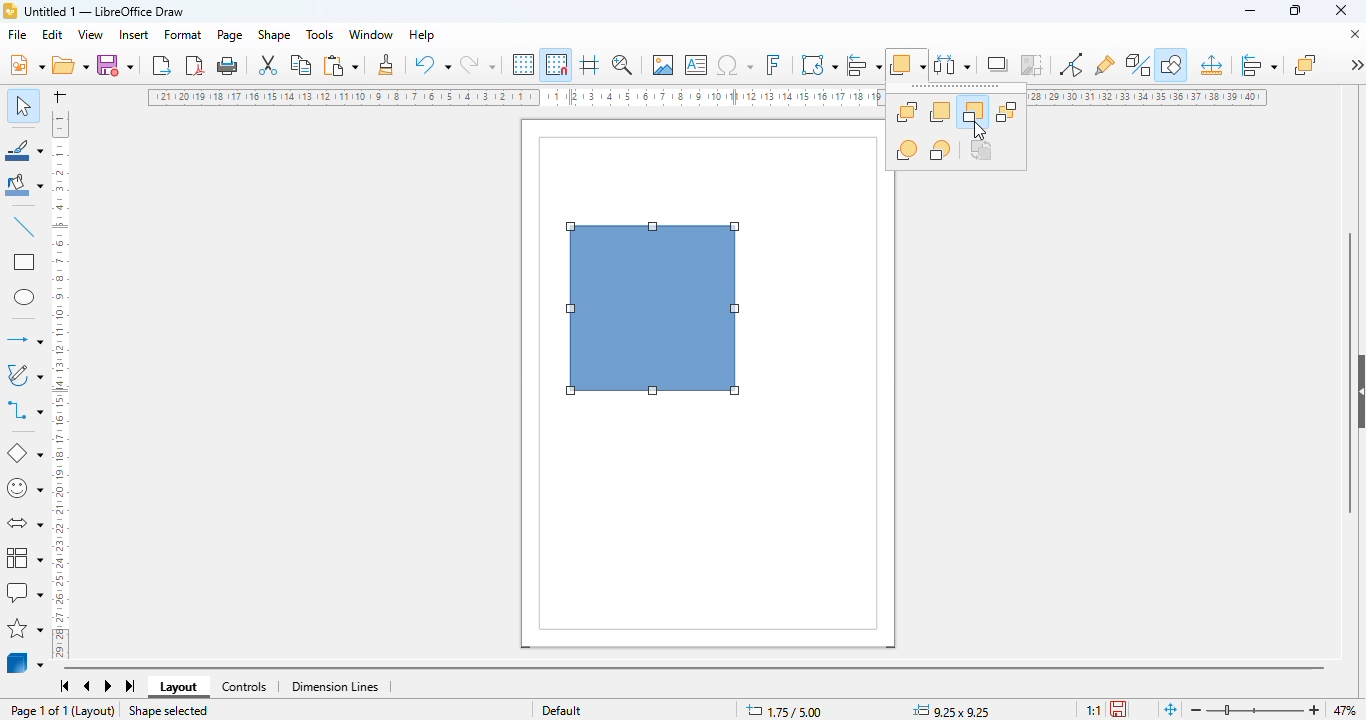  I want to click on export directly as PDF, so click(196, 65).